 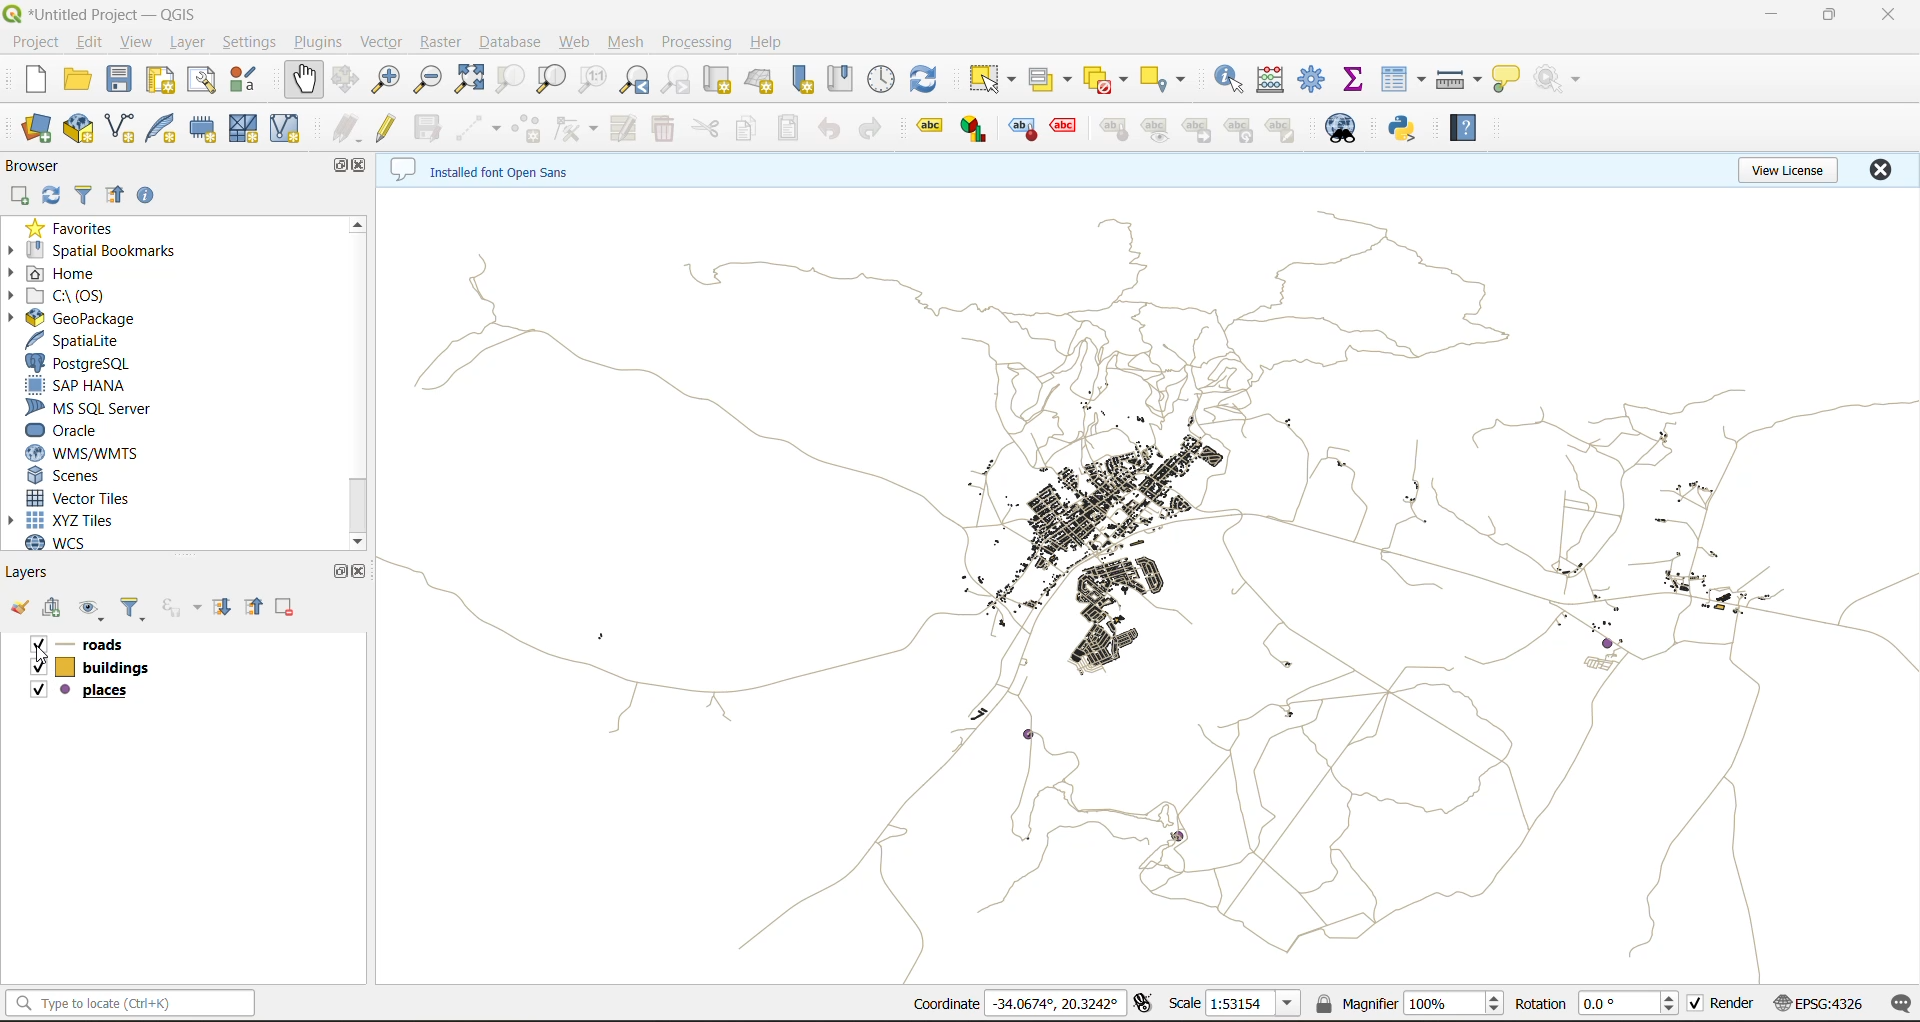 I want to click on virtual layer, so click(x=285, y=128).